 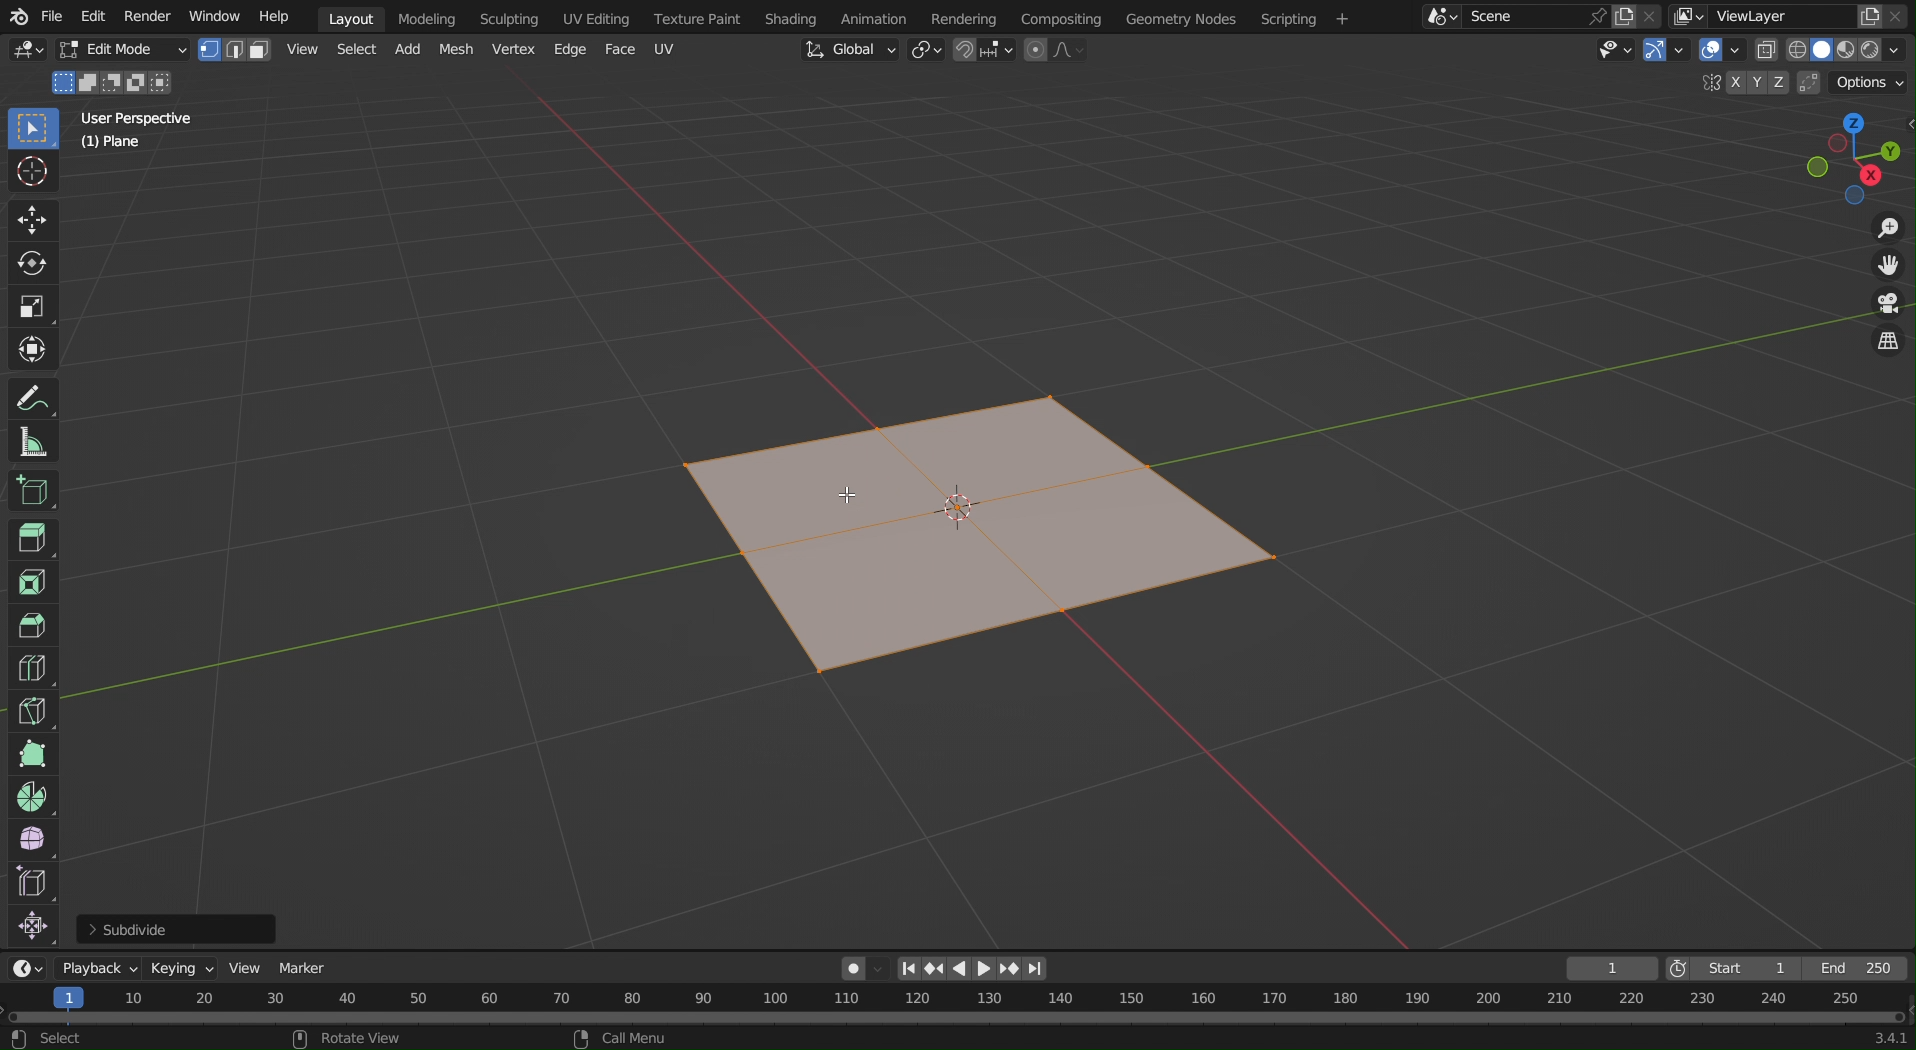 I want to click on Knife, so click(x=32, y=710).